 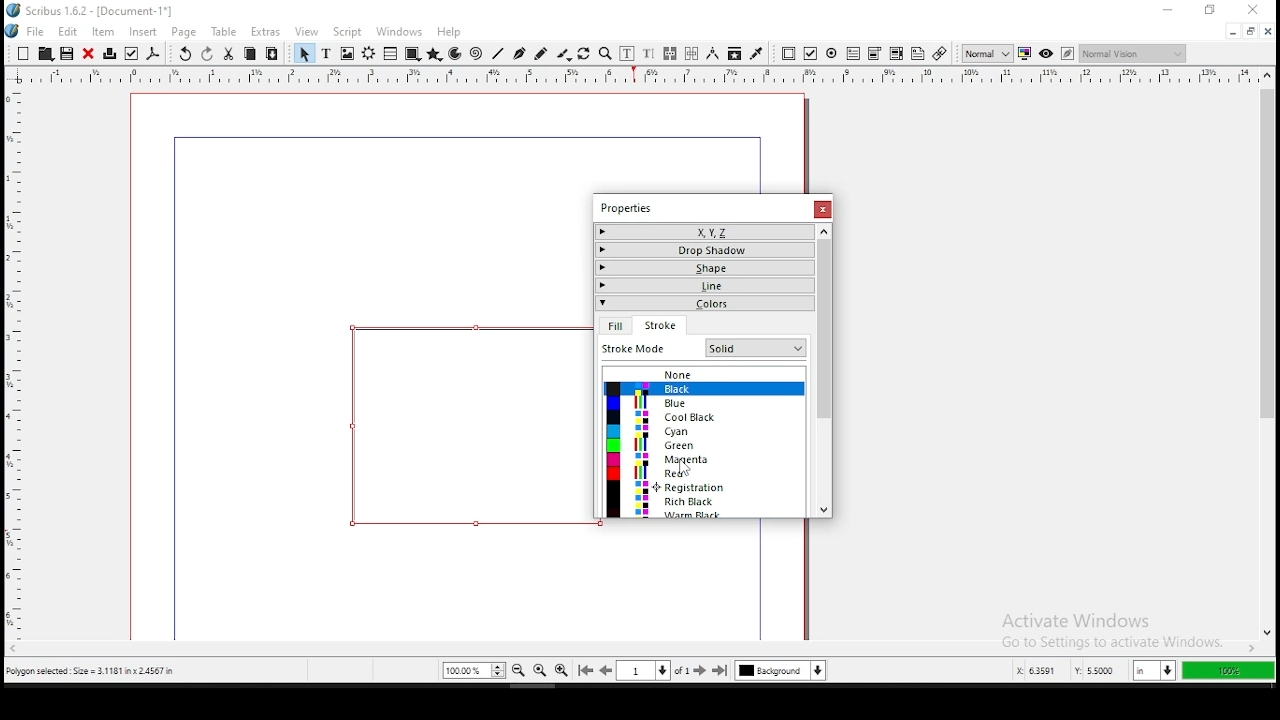 I want to click on registration, so click(x=704, y=487).